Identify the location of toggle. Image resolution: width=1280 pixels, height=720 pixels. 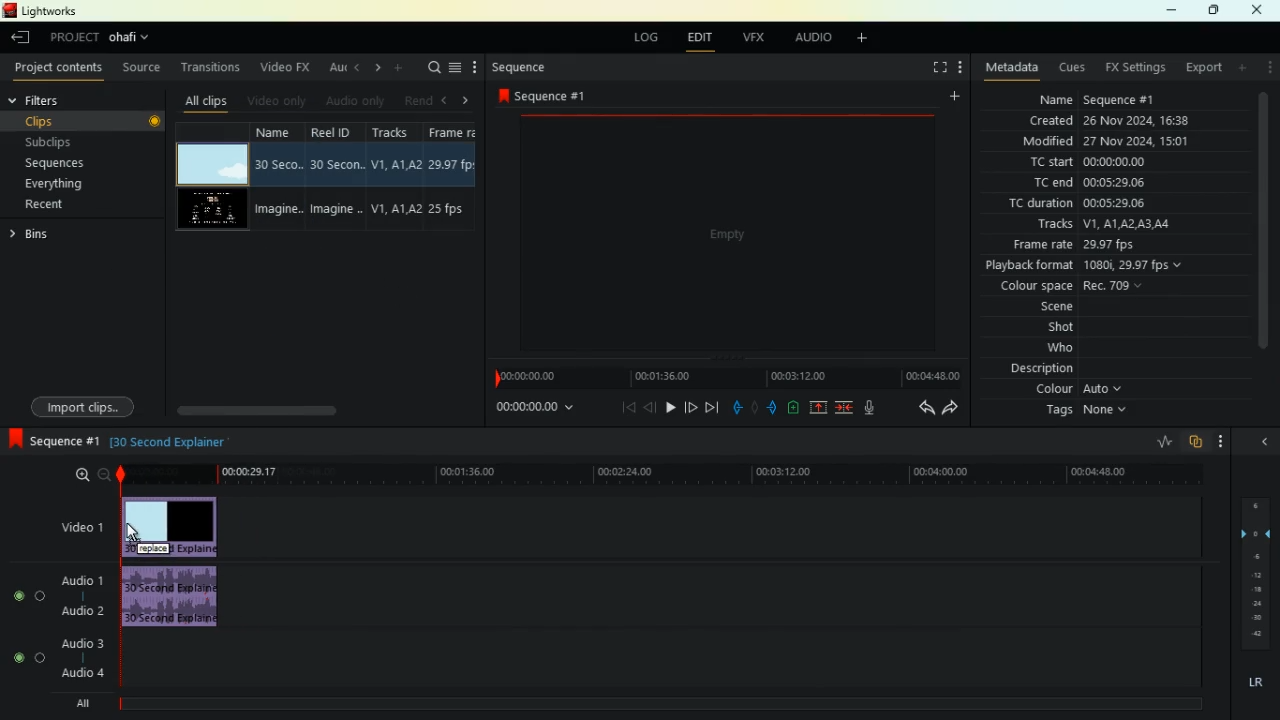
(17, 656).